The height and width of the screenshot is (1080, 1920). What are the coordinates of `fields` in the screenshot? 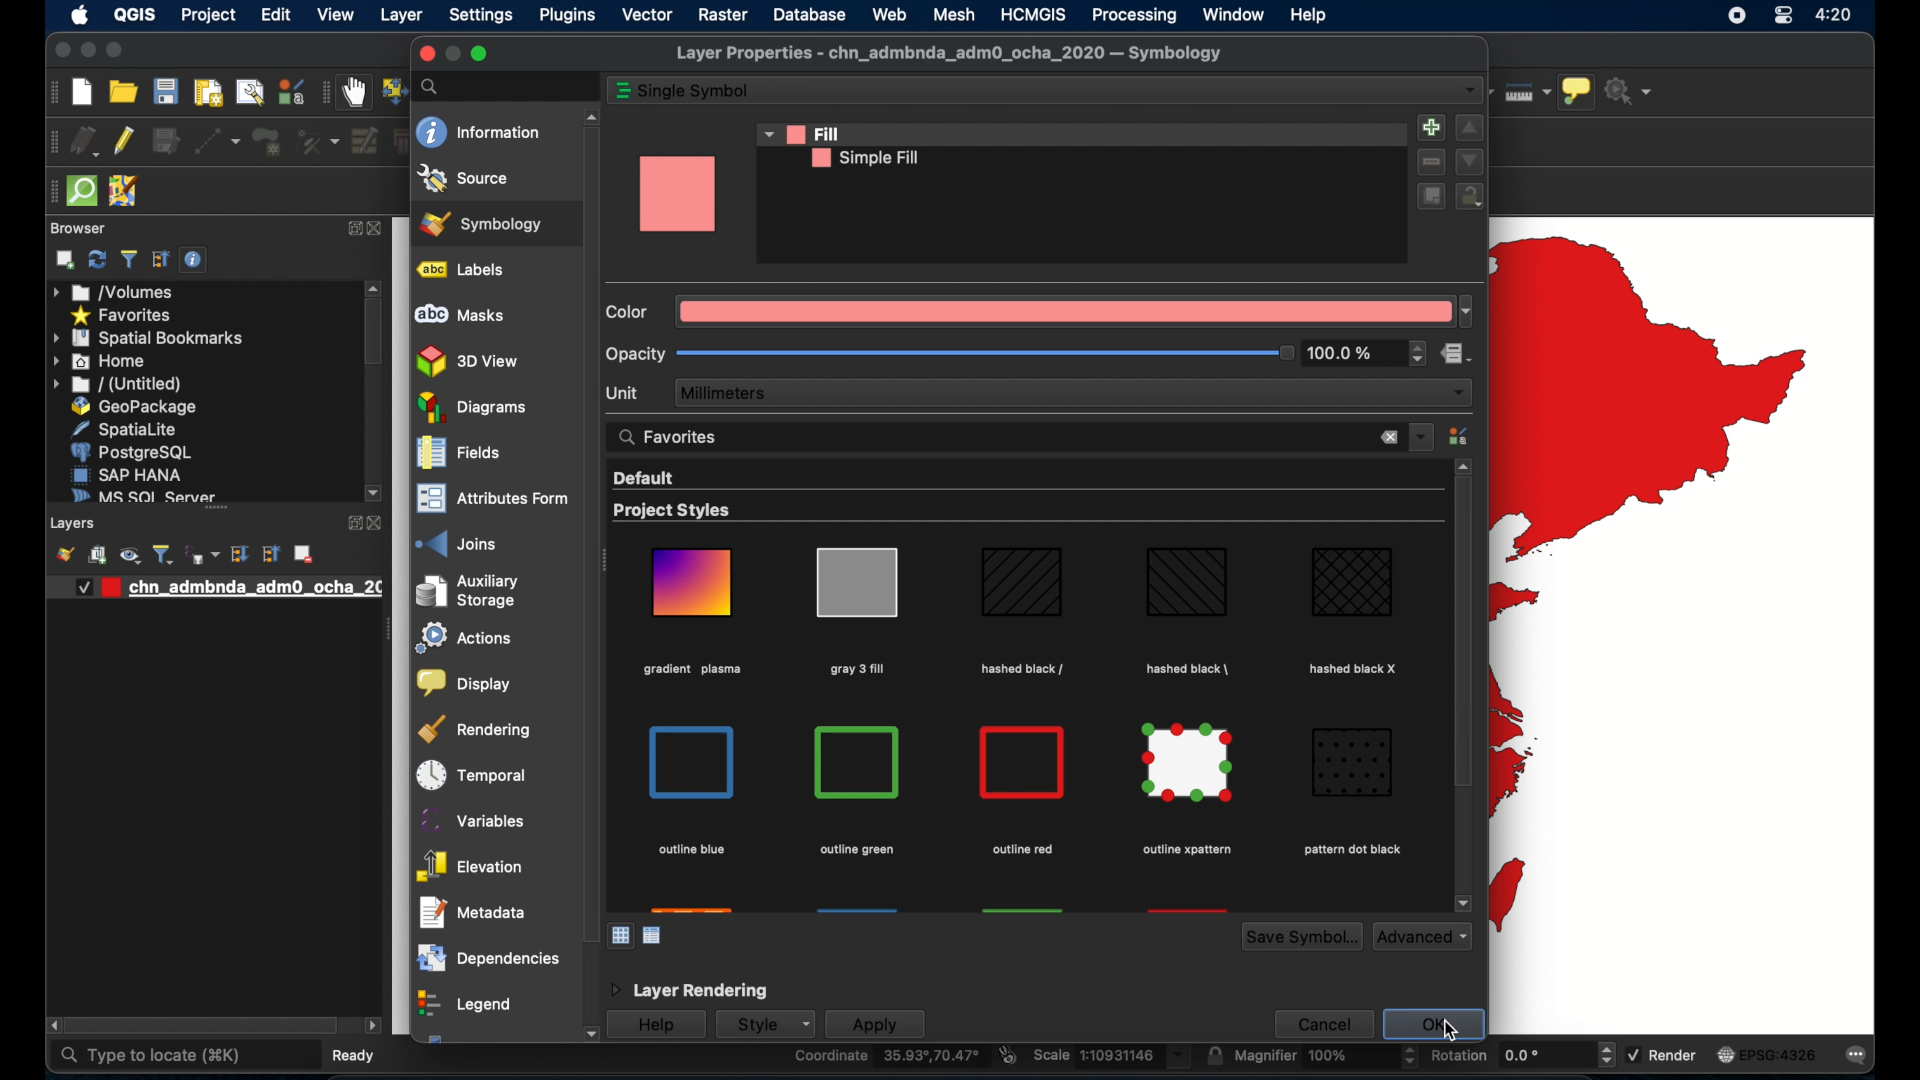 It's located at (459, 455).